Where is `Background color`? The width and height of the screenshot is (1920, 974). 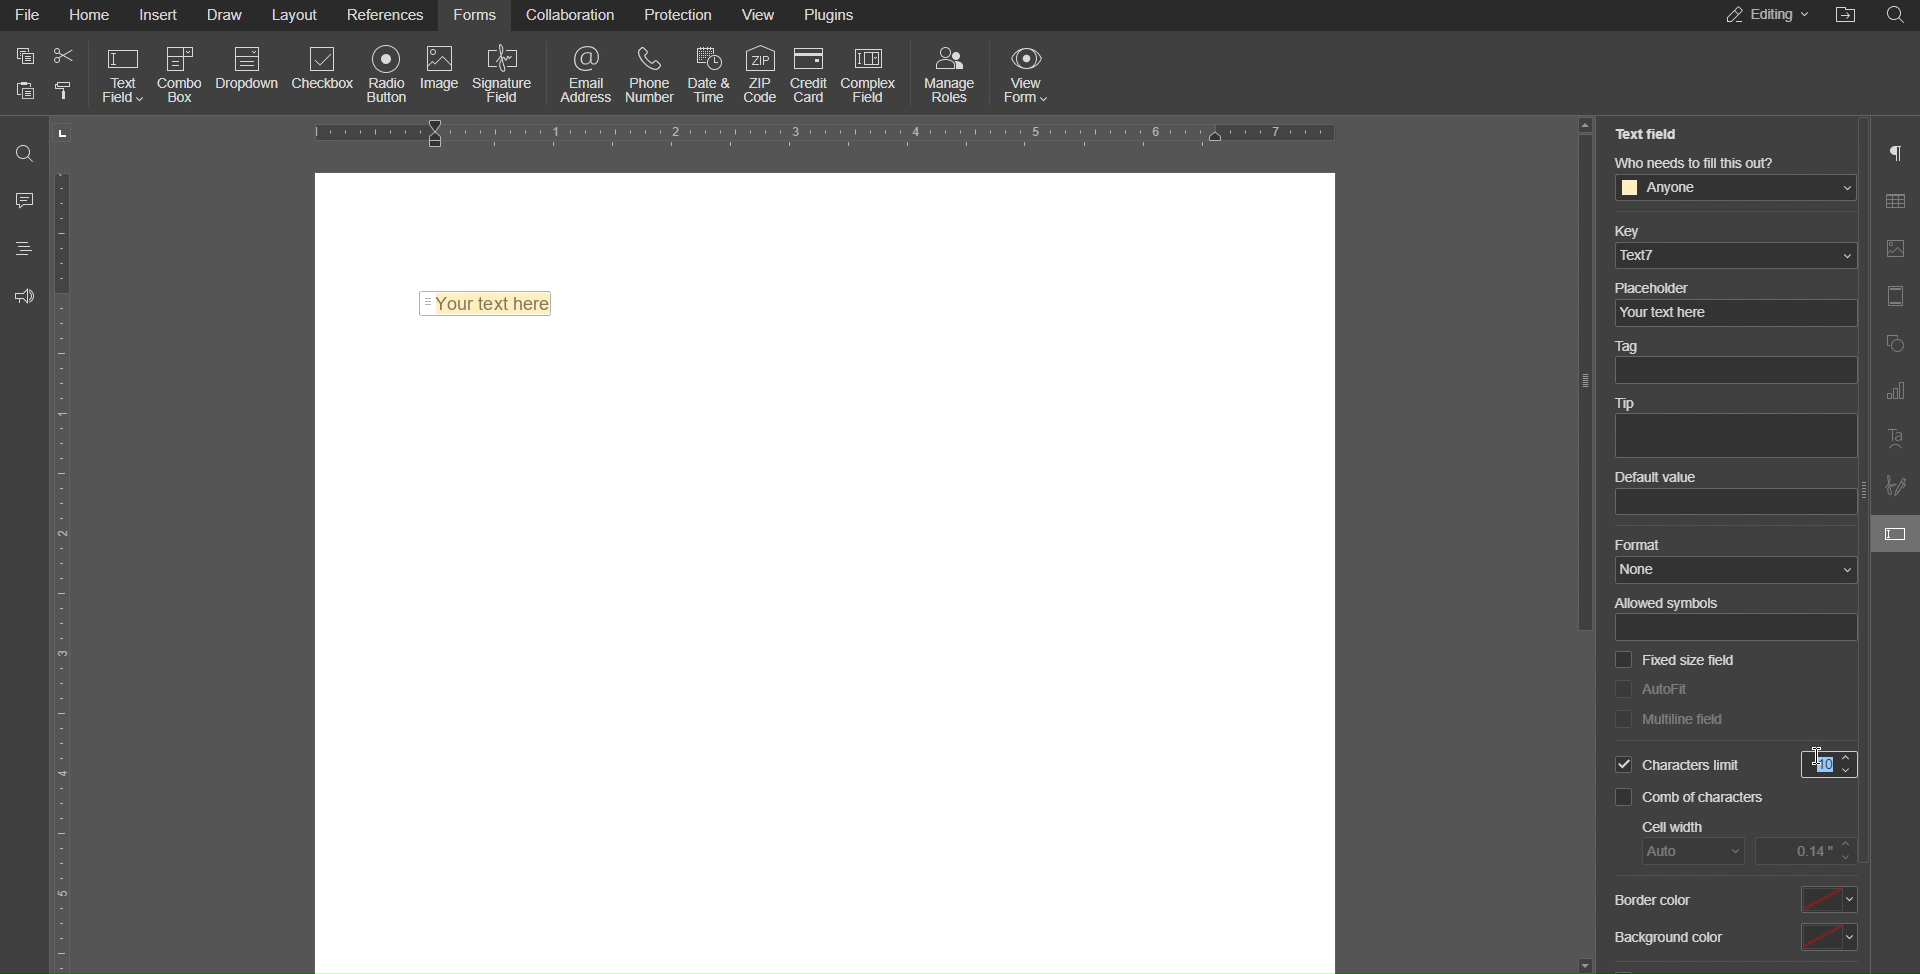
Background color is located at coordinates (1733, 940).